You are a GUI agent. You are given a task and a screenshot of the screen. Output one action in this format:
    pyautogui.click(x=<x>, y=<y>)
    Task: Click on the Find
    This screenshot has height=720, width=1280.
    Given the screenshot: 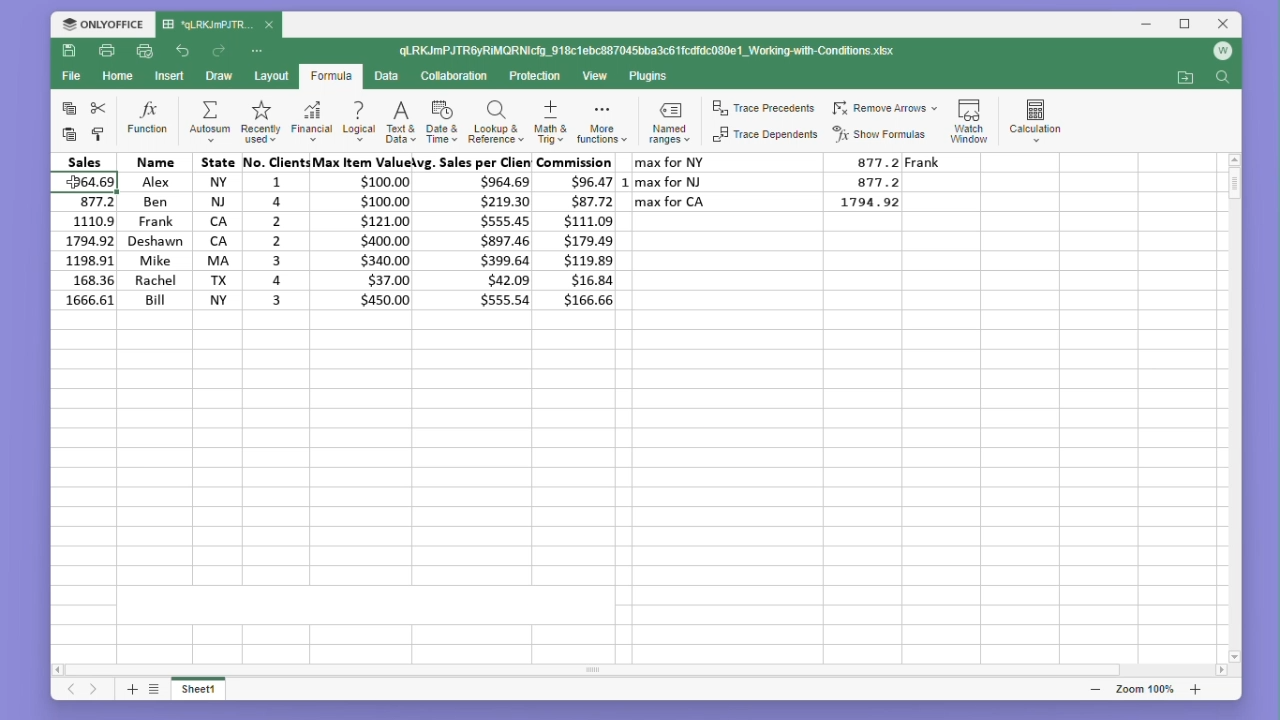 What is the action you would take?
    pyautogui.click(x=1222, y=80)
    